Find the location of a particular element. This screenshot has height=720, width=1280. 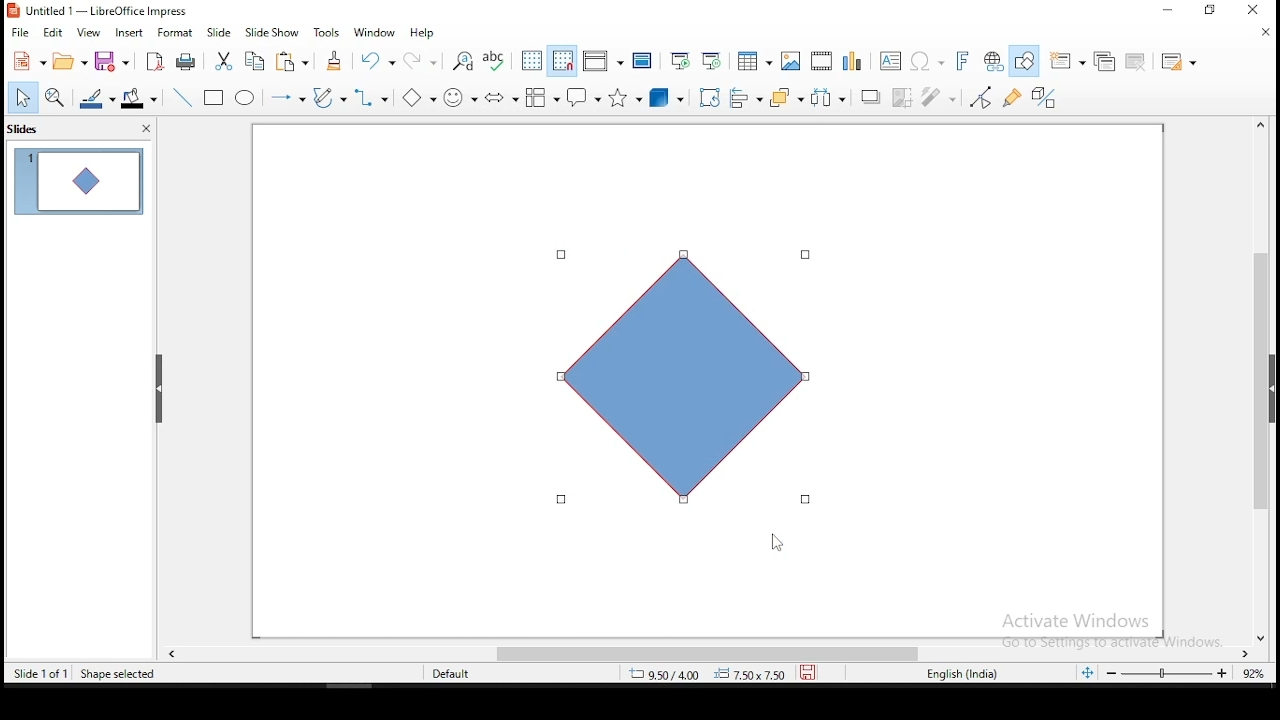

basic shapes is located at coordinates (423, 98).